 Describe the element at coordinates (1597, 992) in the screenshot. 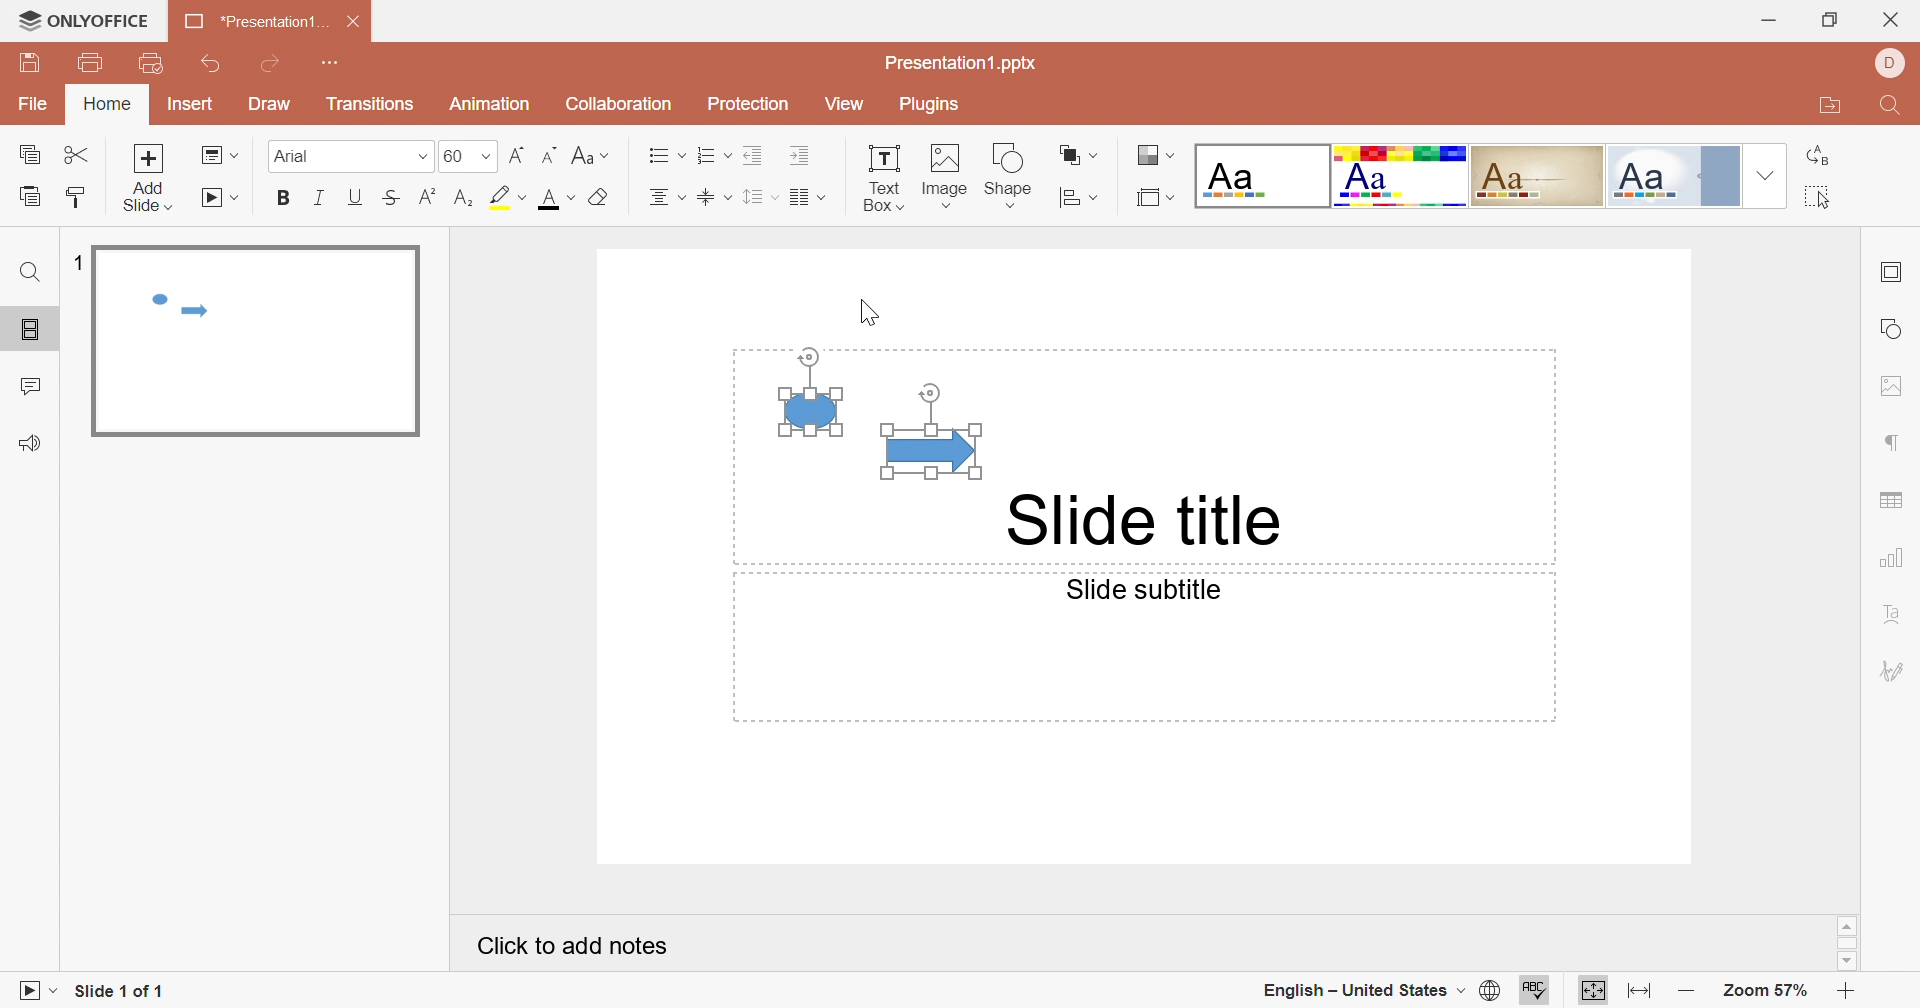

I see `Fit to slide` at that location.